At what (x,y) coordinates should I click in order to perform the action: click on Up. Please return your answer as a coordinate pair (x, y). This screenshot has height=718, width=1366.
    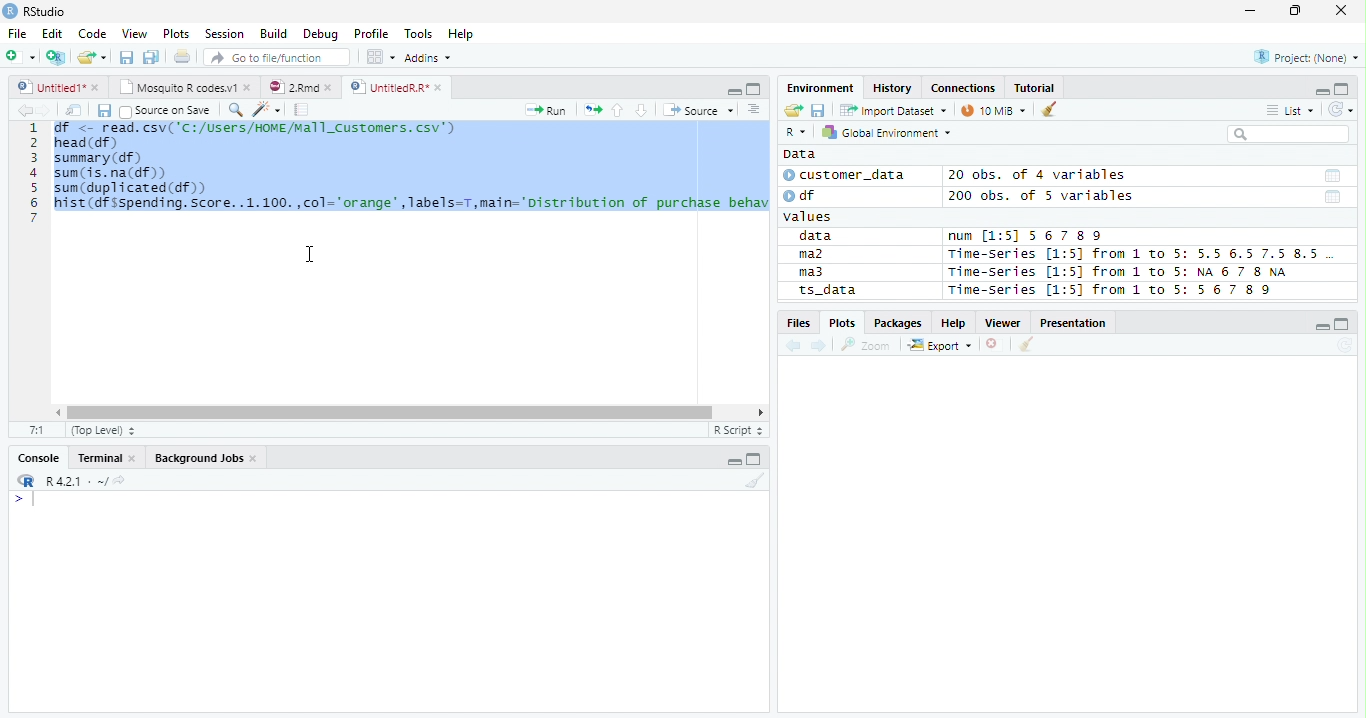
    Looking at the image, I should click on (617, 111).